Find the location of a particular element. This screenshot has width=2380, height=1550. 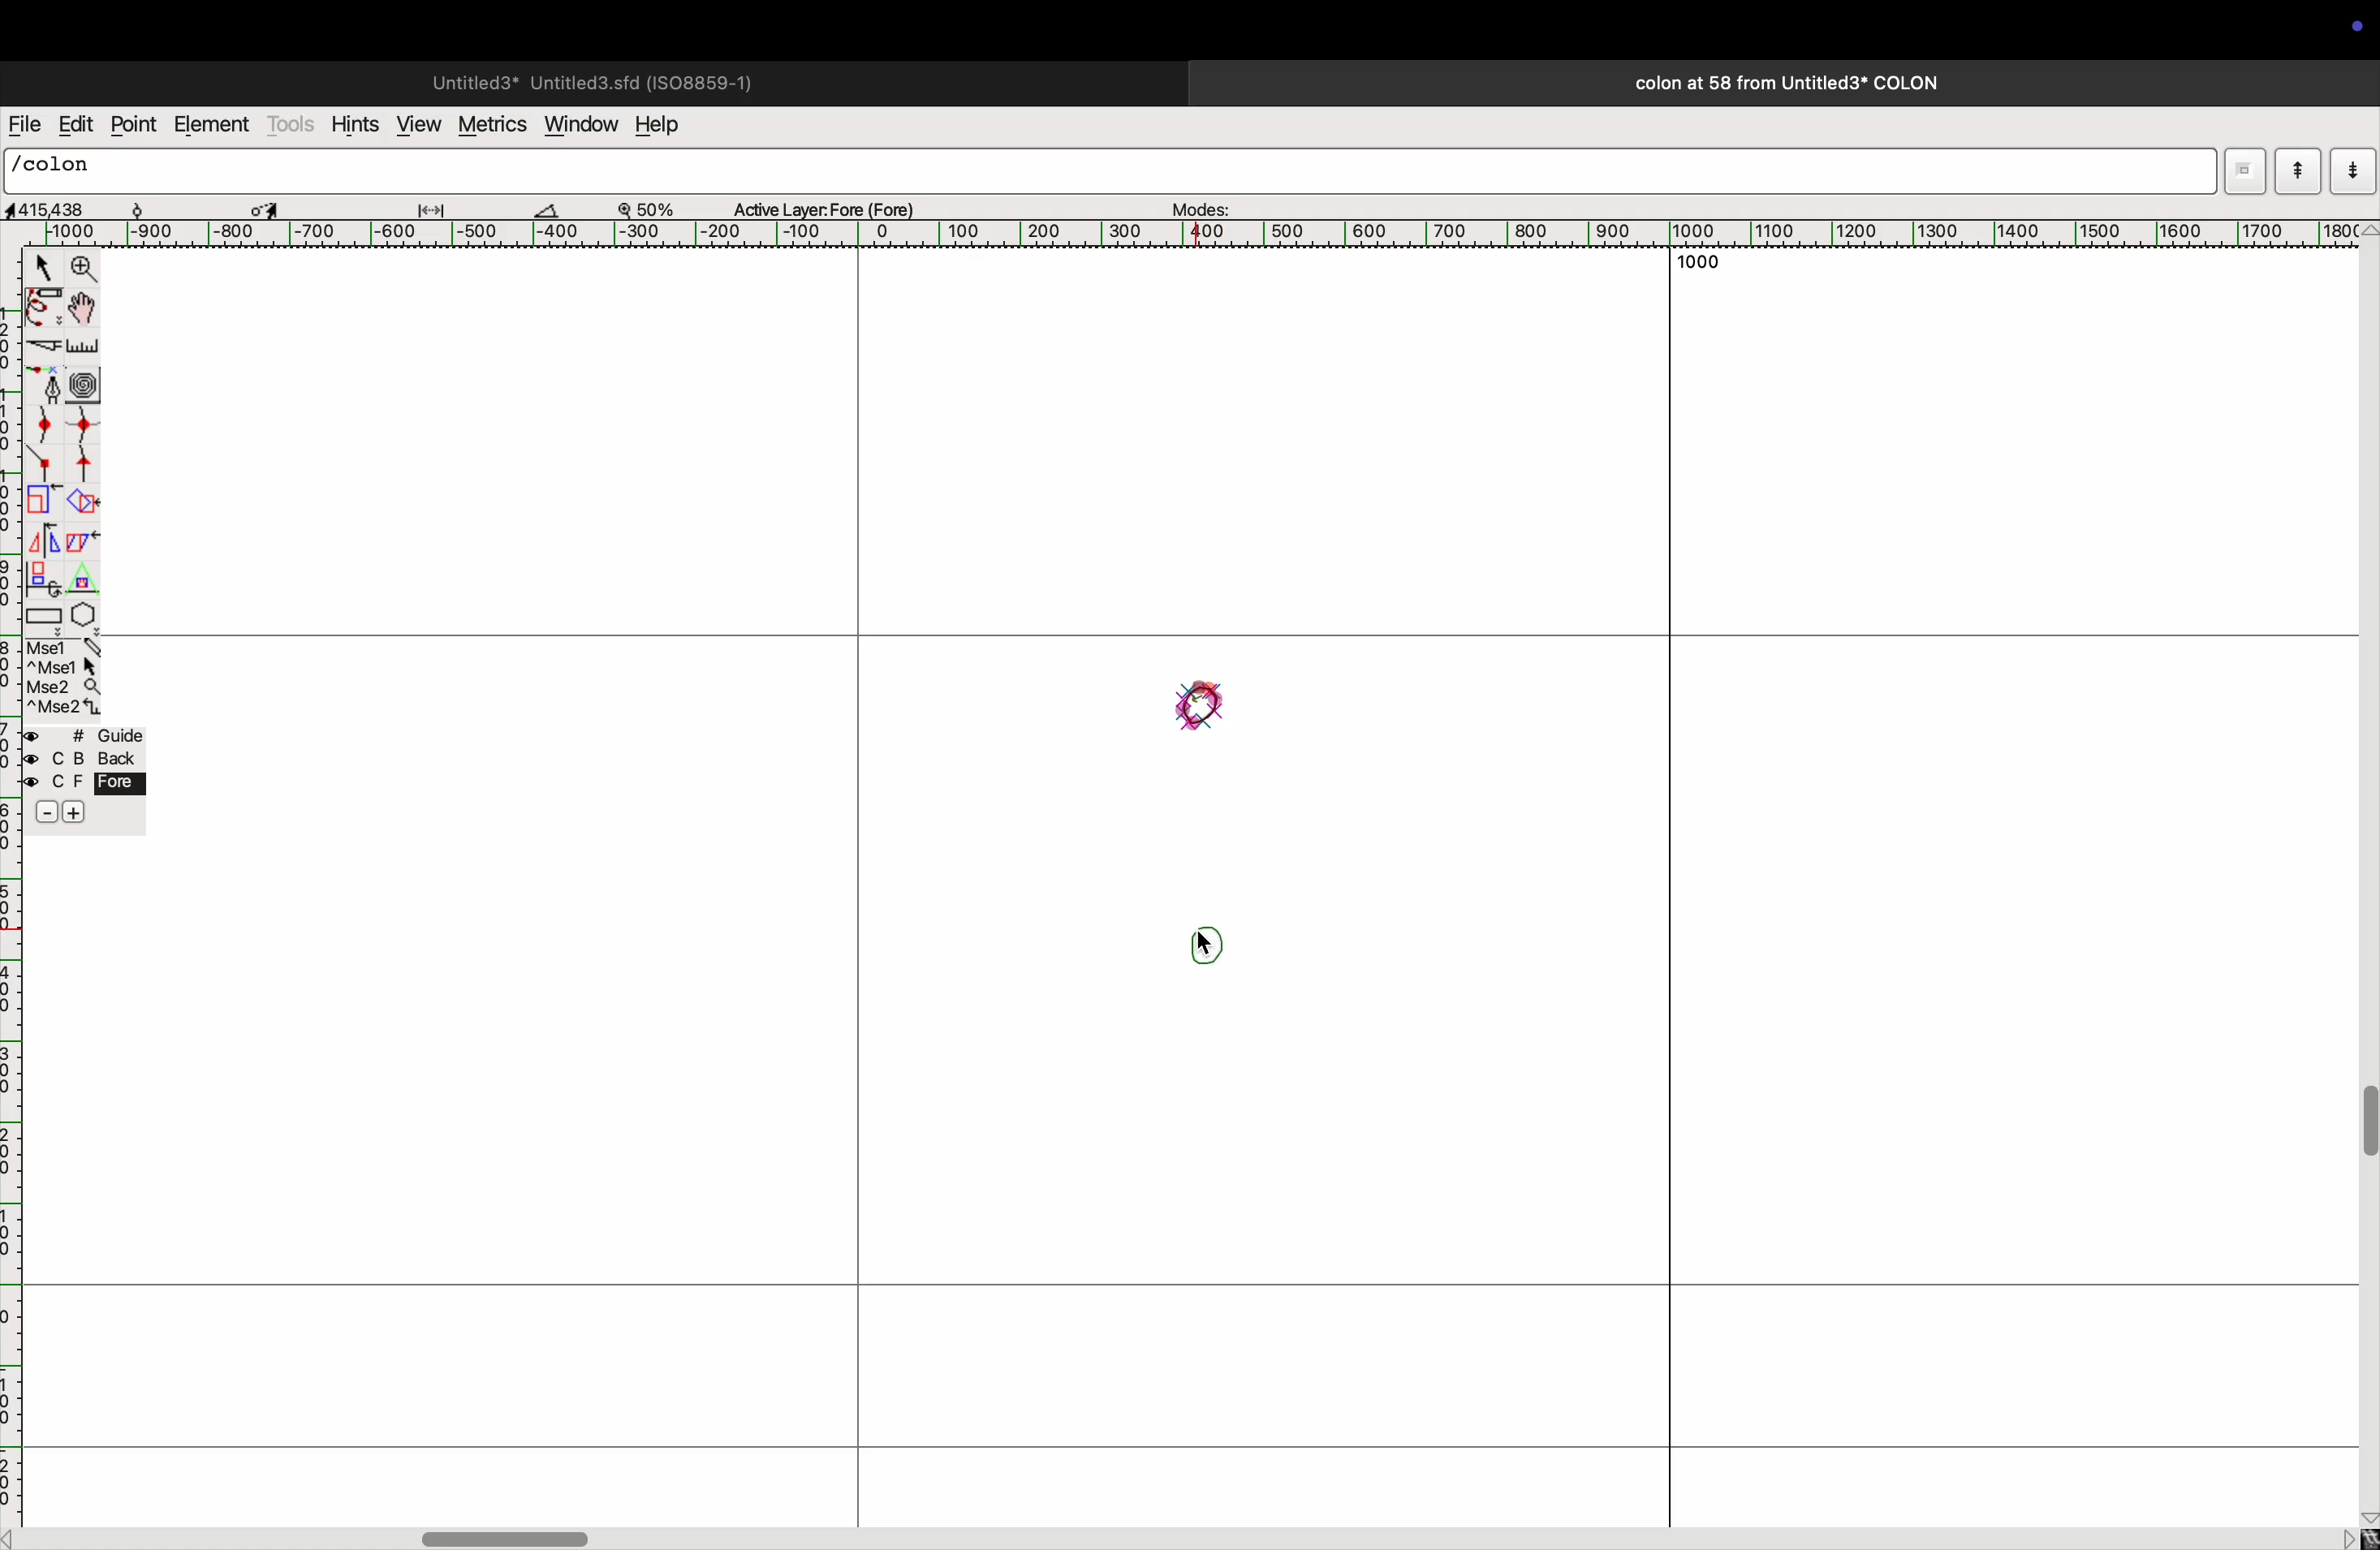

scale is located at coordinates (84, 348).